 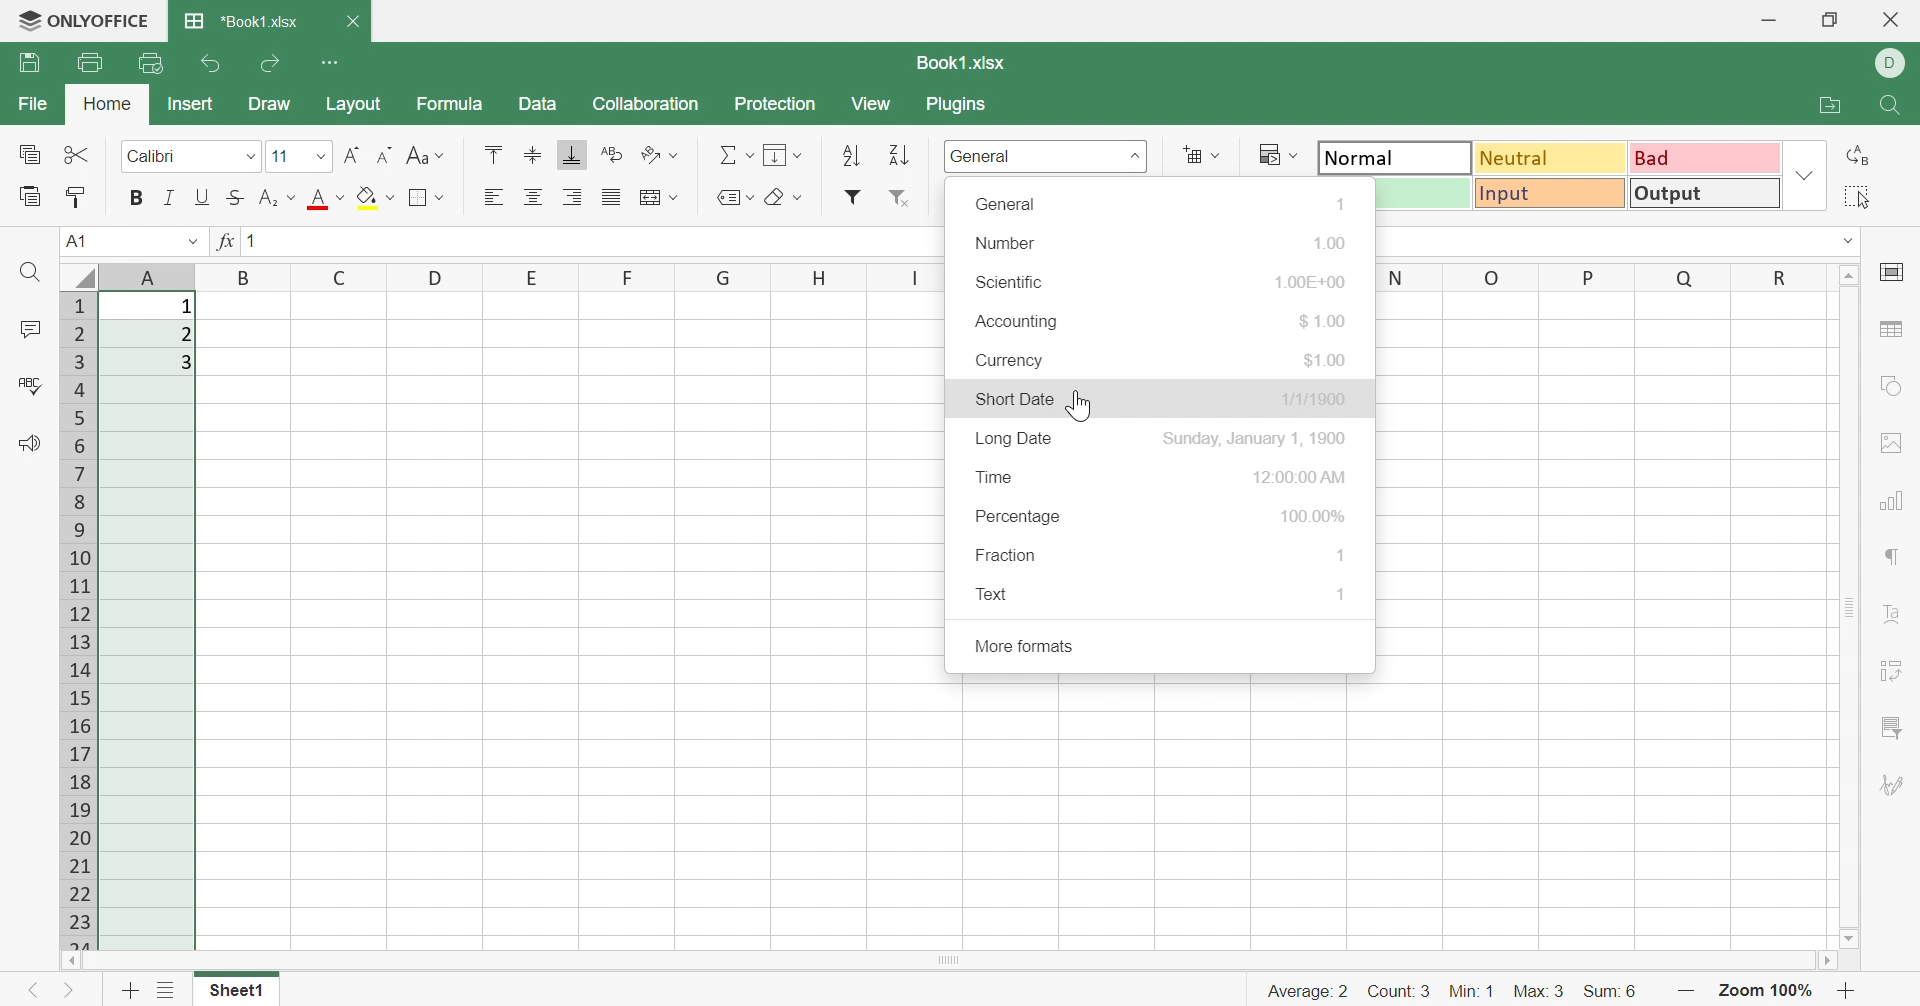 I want to click on Align middle, so click(x=534, y=197).